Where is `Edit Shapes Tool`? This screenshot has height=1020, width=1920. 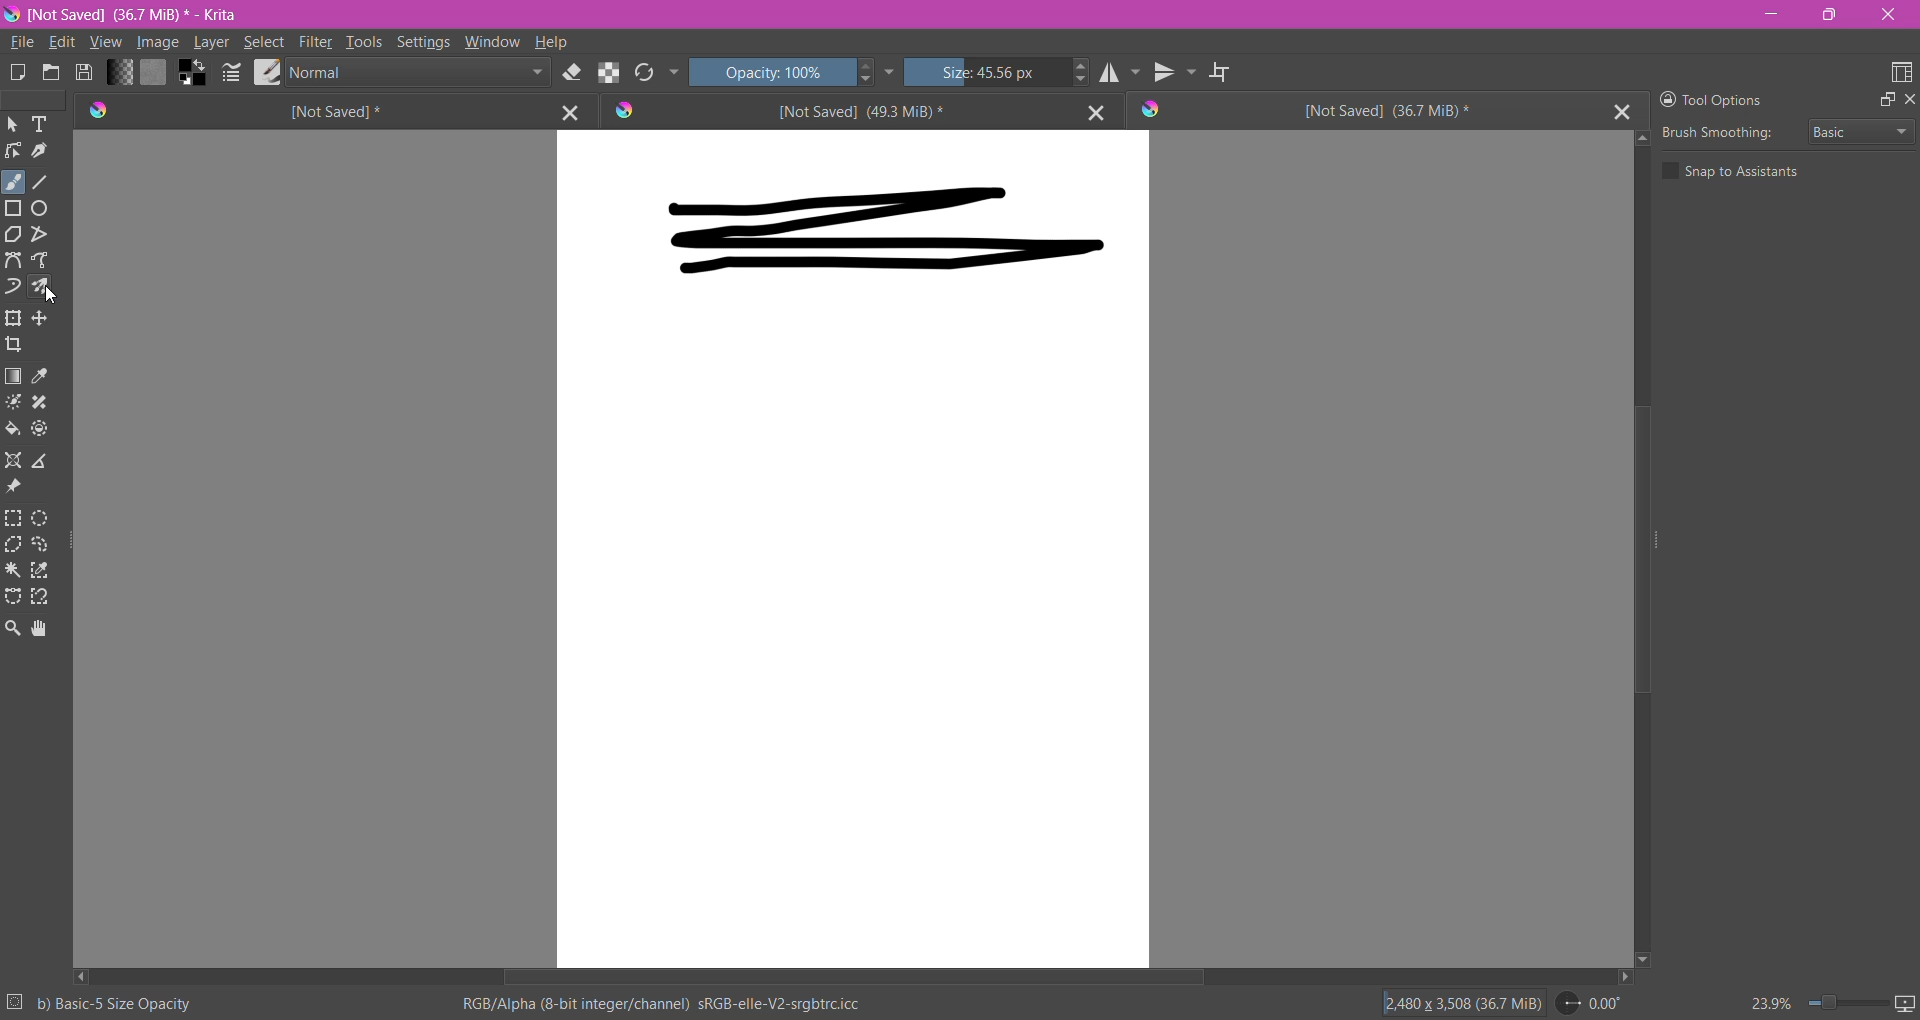
Edit Shapes Tool is located at coordinates (14, 151).